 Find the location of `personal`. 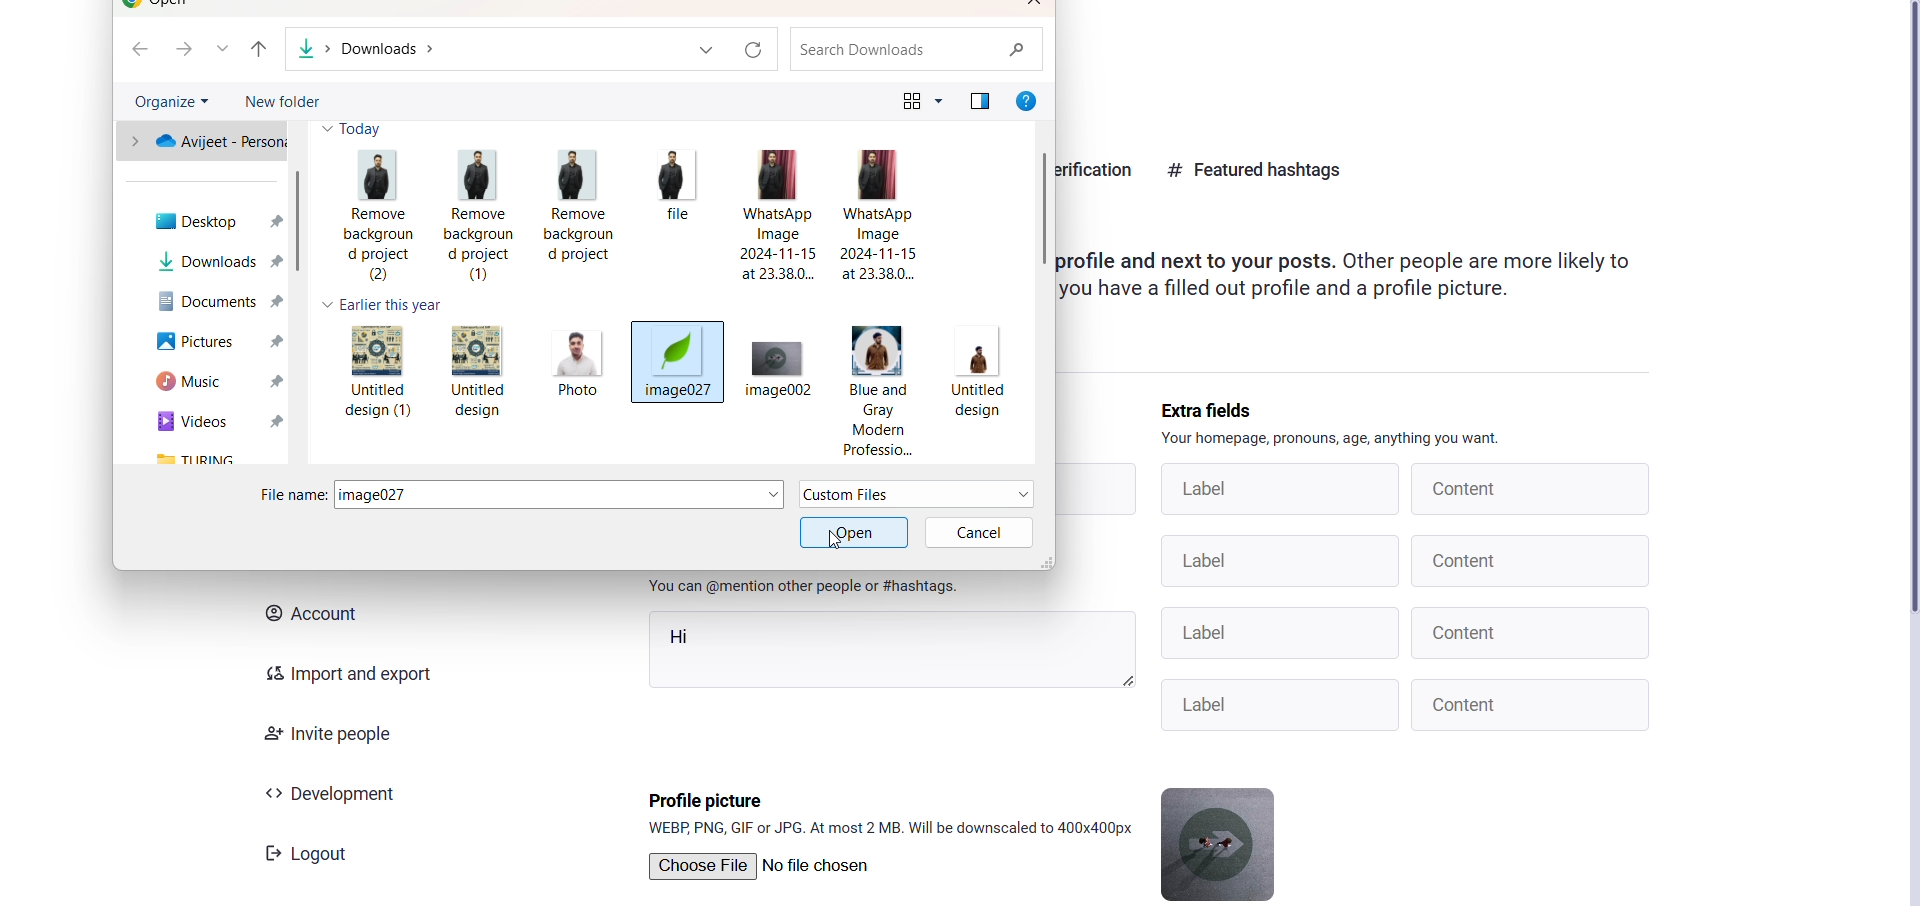

personal is located at coordinates (203, 142).